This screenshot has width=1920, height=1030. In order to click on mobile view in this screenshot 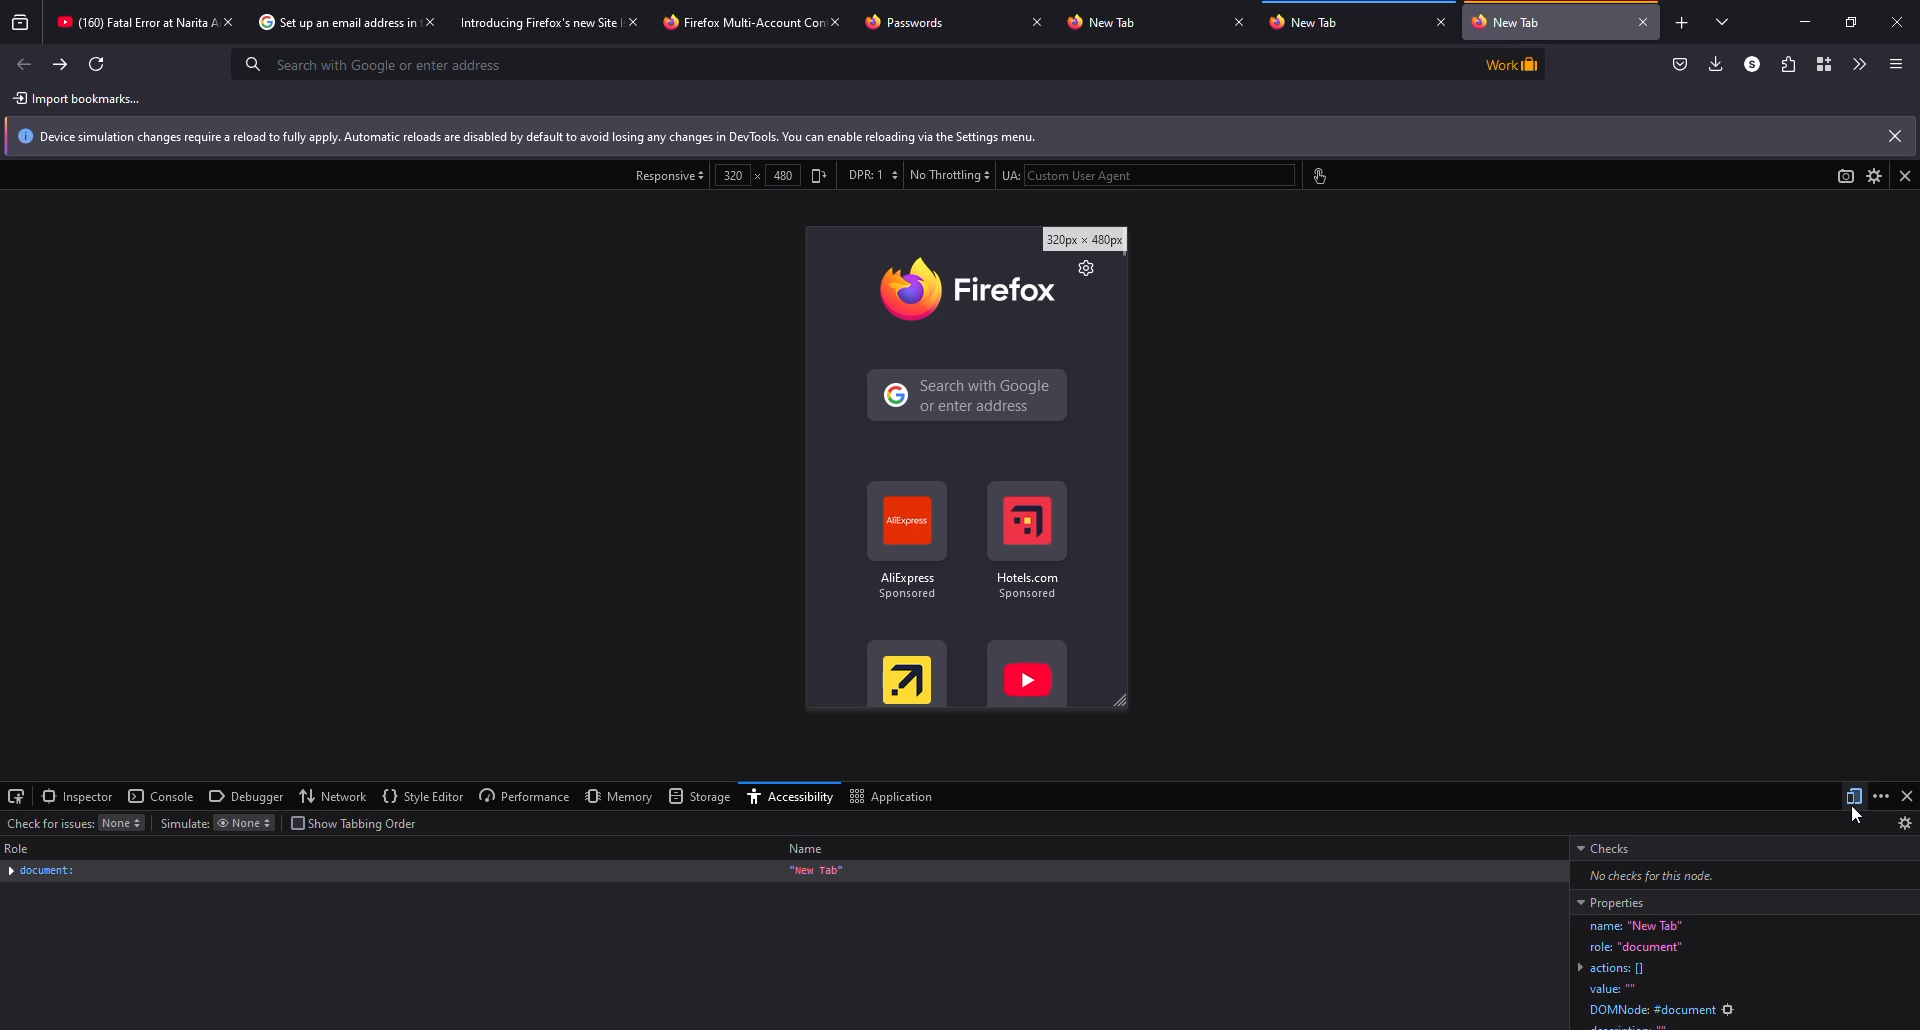, I will do `click(1854, 796)`.